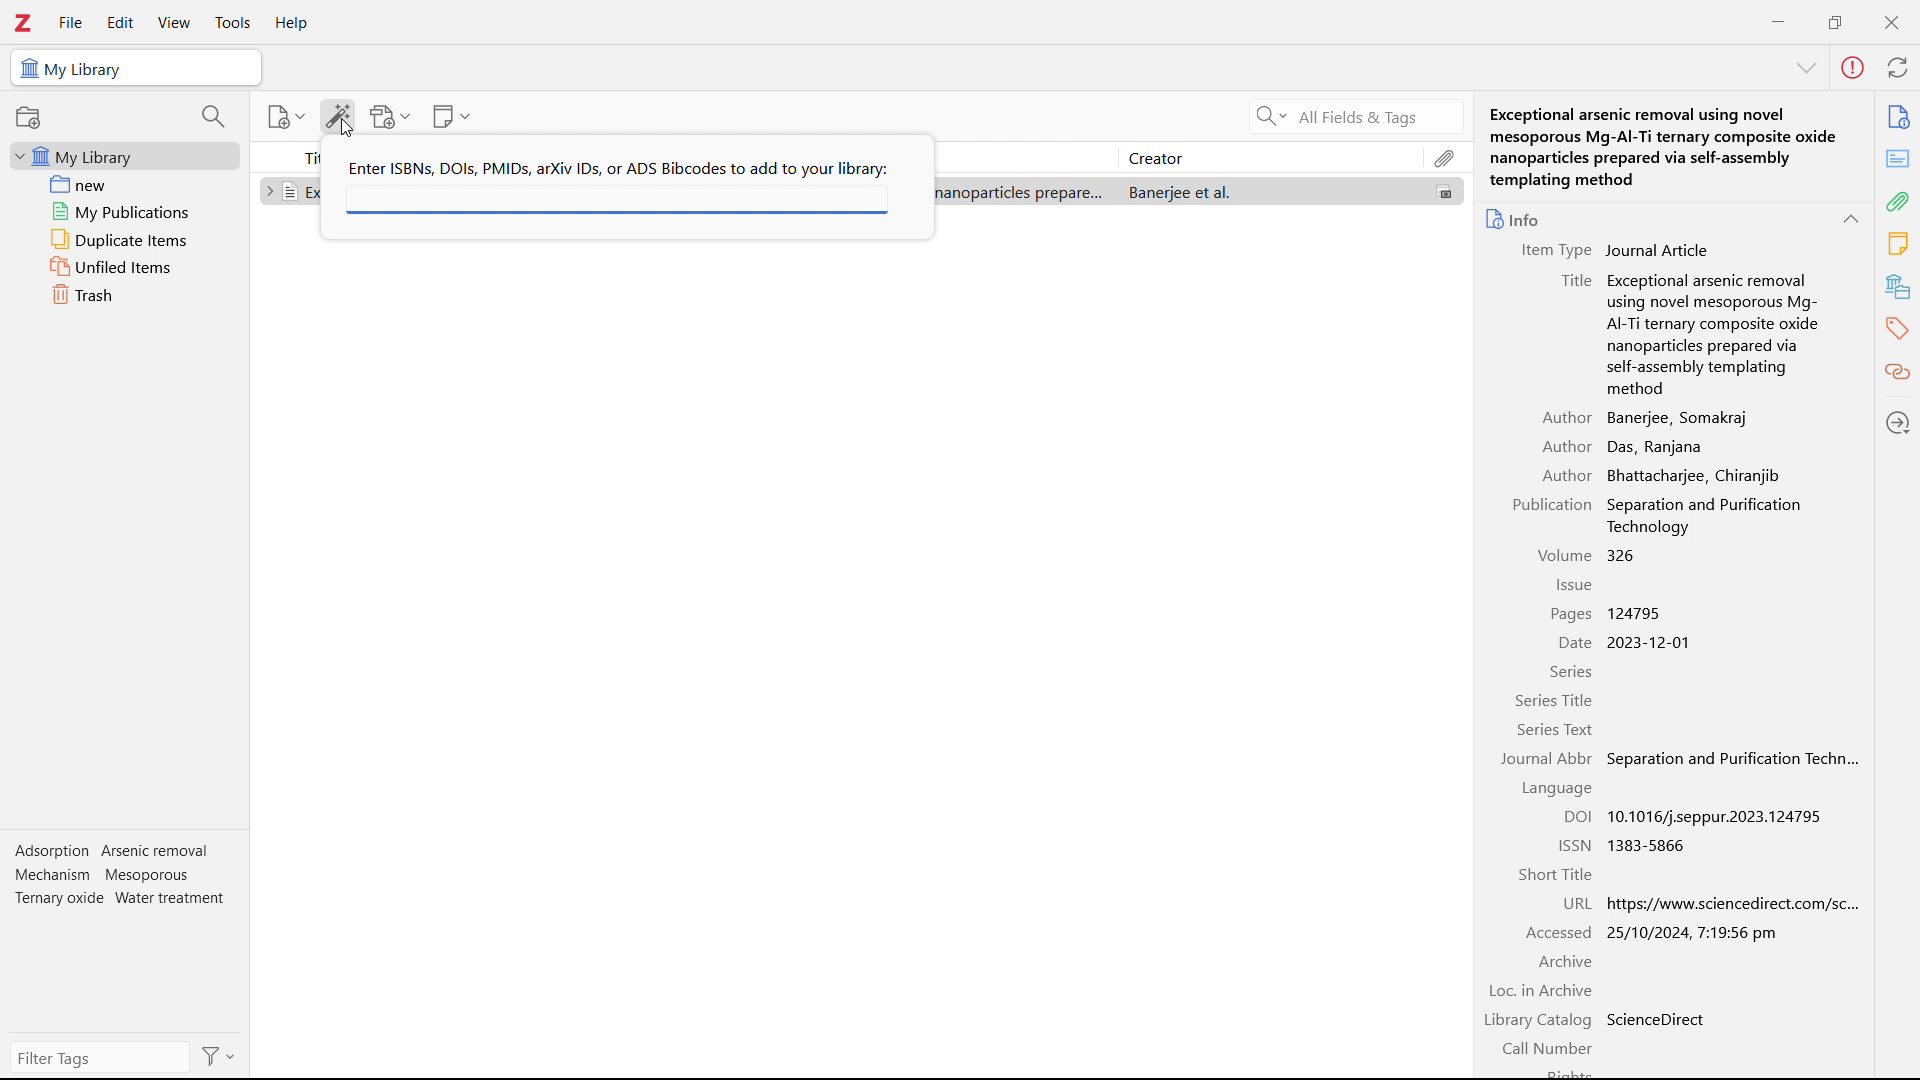  What do you see at coordinates (231, 23) in the screenshot?
I see `tools` at bounding box center [231, 23].